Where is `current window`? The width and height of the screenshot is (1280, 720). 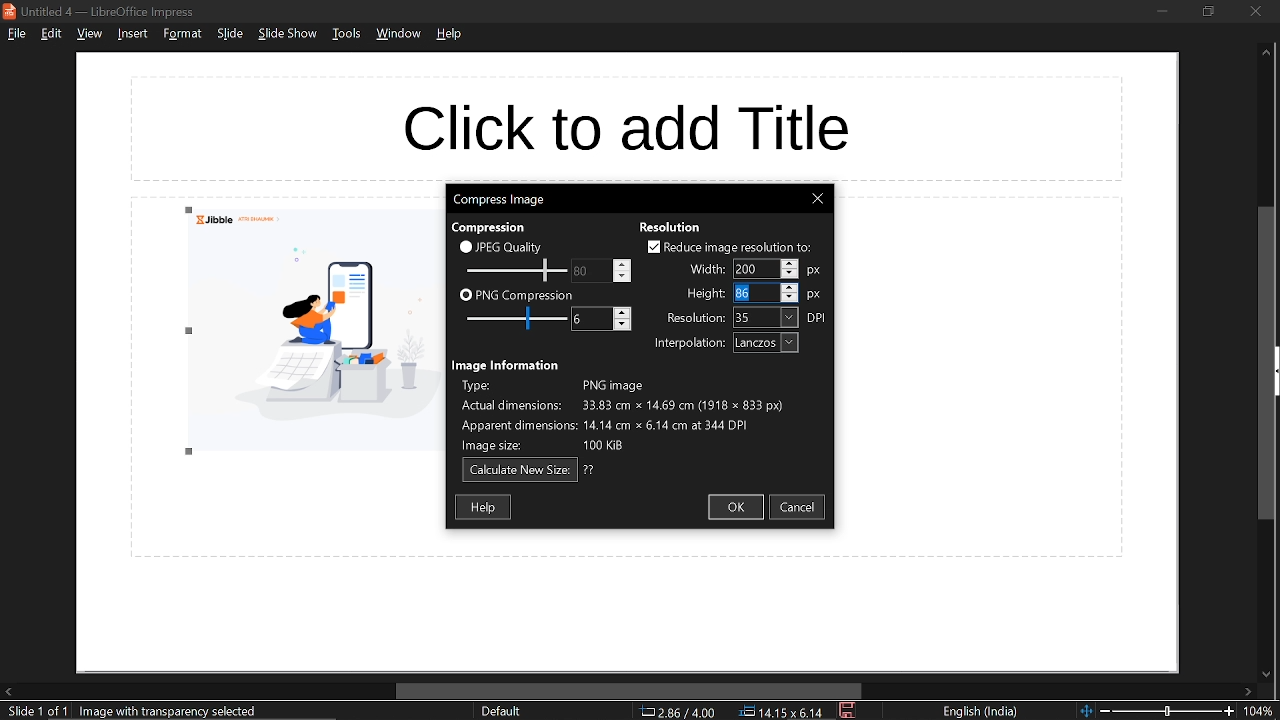 current window is located at coordinates (498, 198).